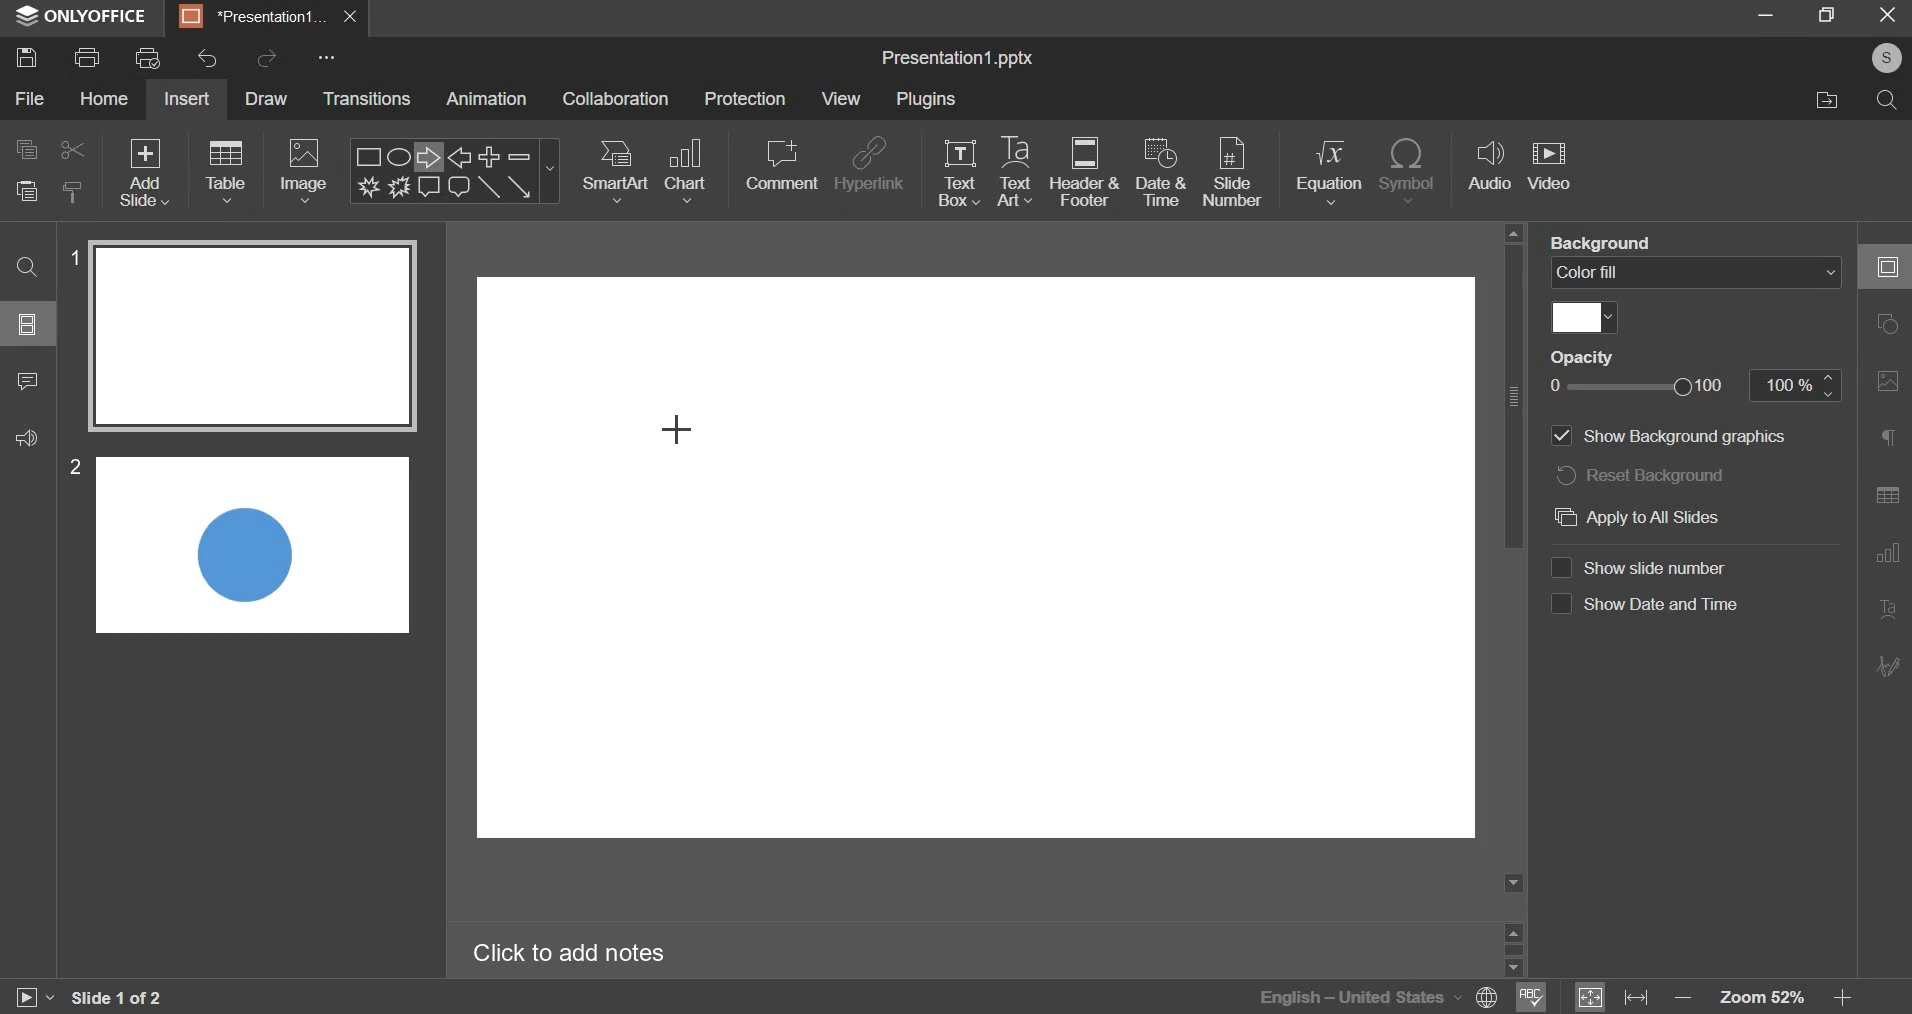 This screenshot has height=1014, width=1912. I want to click on Explosion 2, so click(400, 186).